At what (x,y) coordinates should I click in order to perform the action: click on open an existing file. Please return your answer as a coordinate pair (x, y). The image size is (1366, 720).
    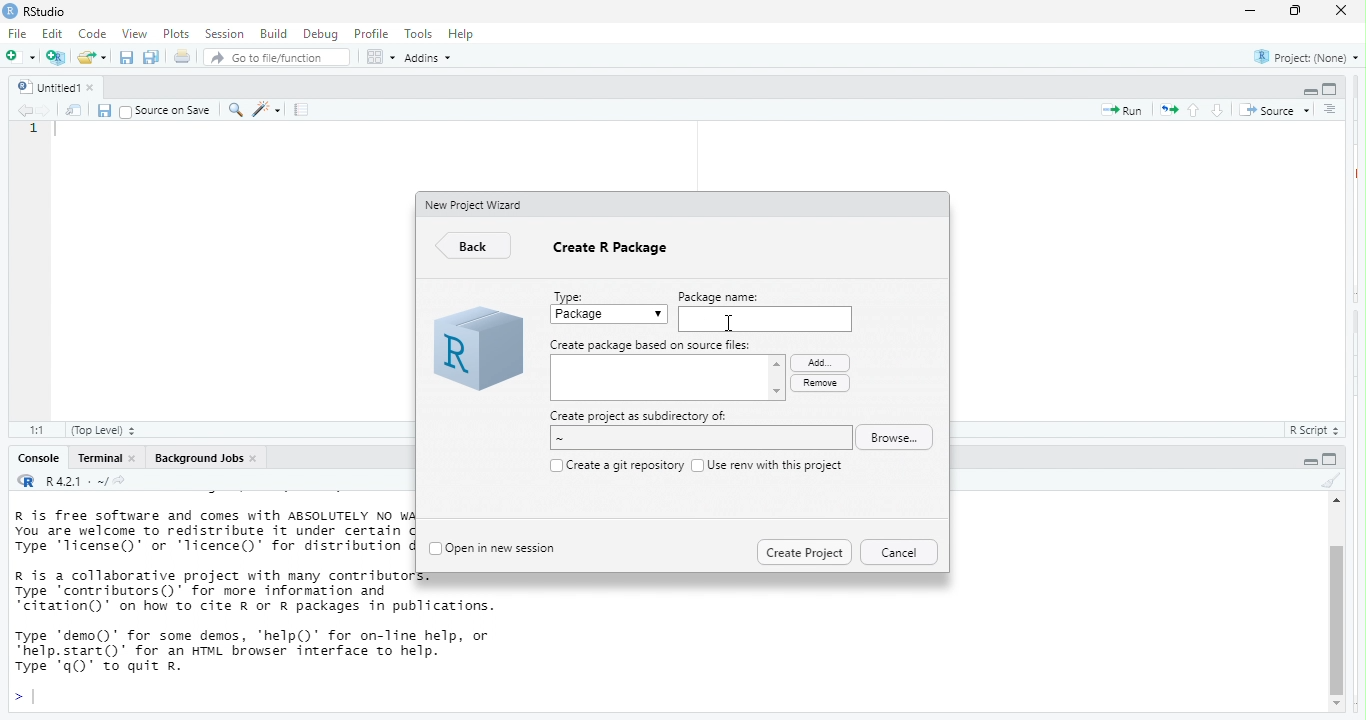
    Looking at the image, I should click on (92, 56).